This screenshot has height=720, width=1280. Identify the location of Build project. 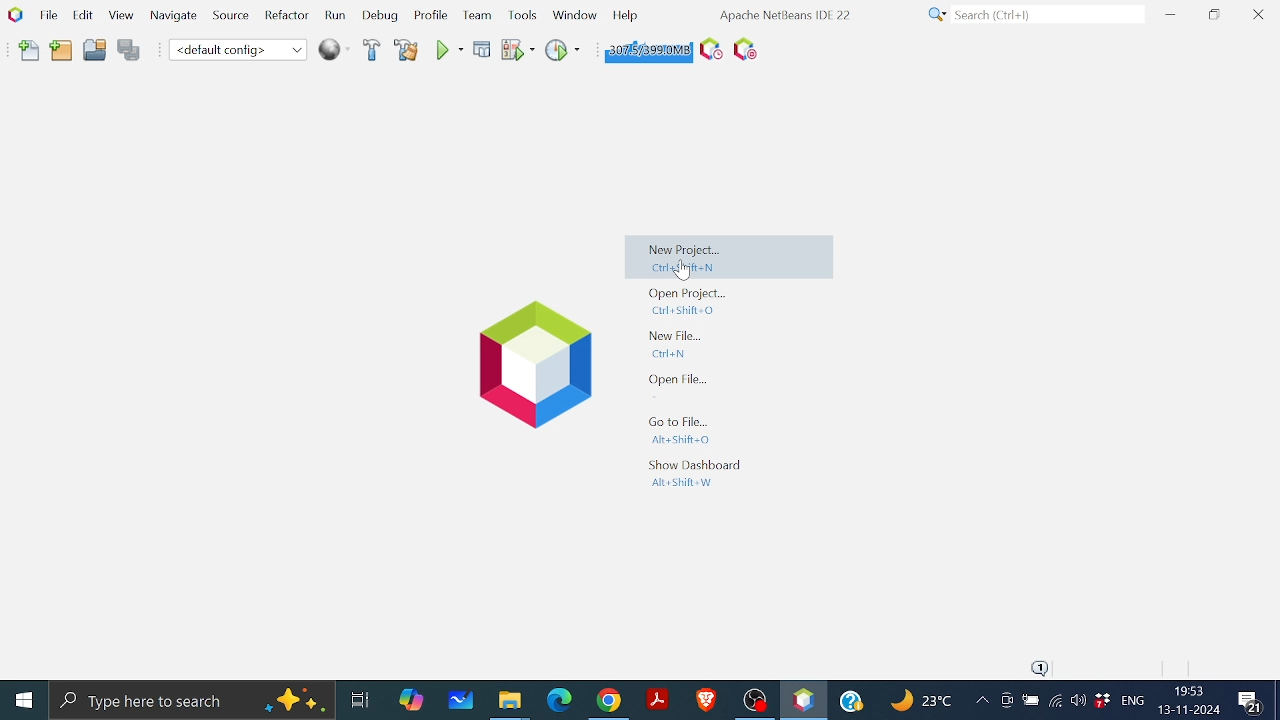
(370, 51).